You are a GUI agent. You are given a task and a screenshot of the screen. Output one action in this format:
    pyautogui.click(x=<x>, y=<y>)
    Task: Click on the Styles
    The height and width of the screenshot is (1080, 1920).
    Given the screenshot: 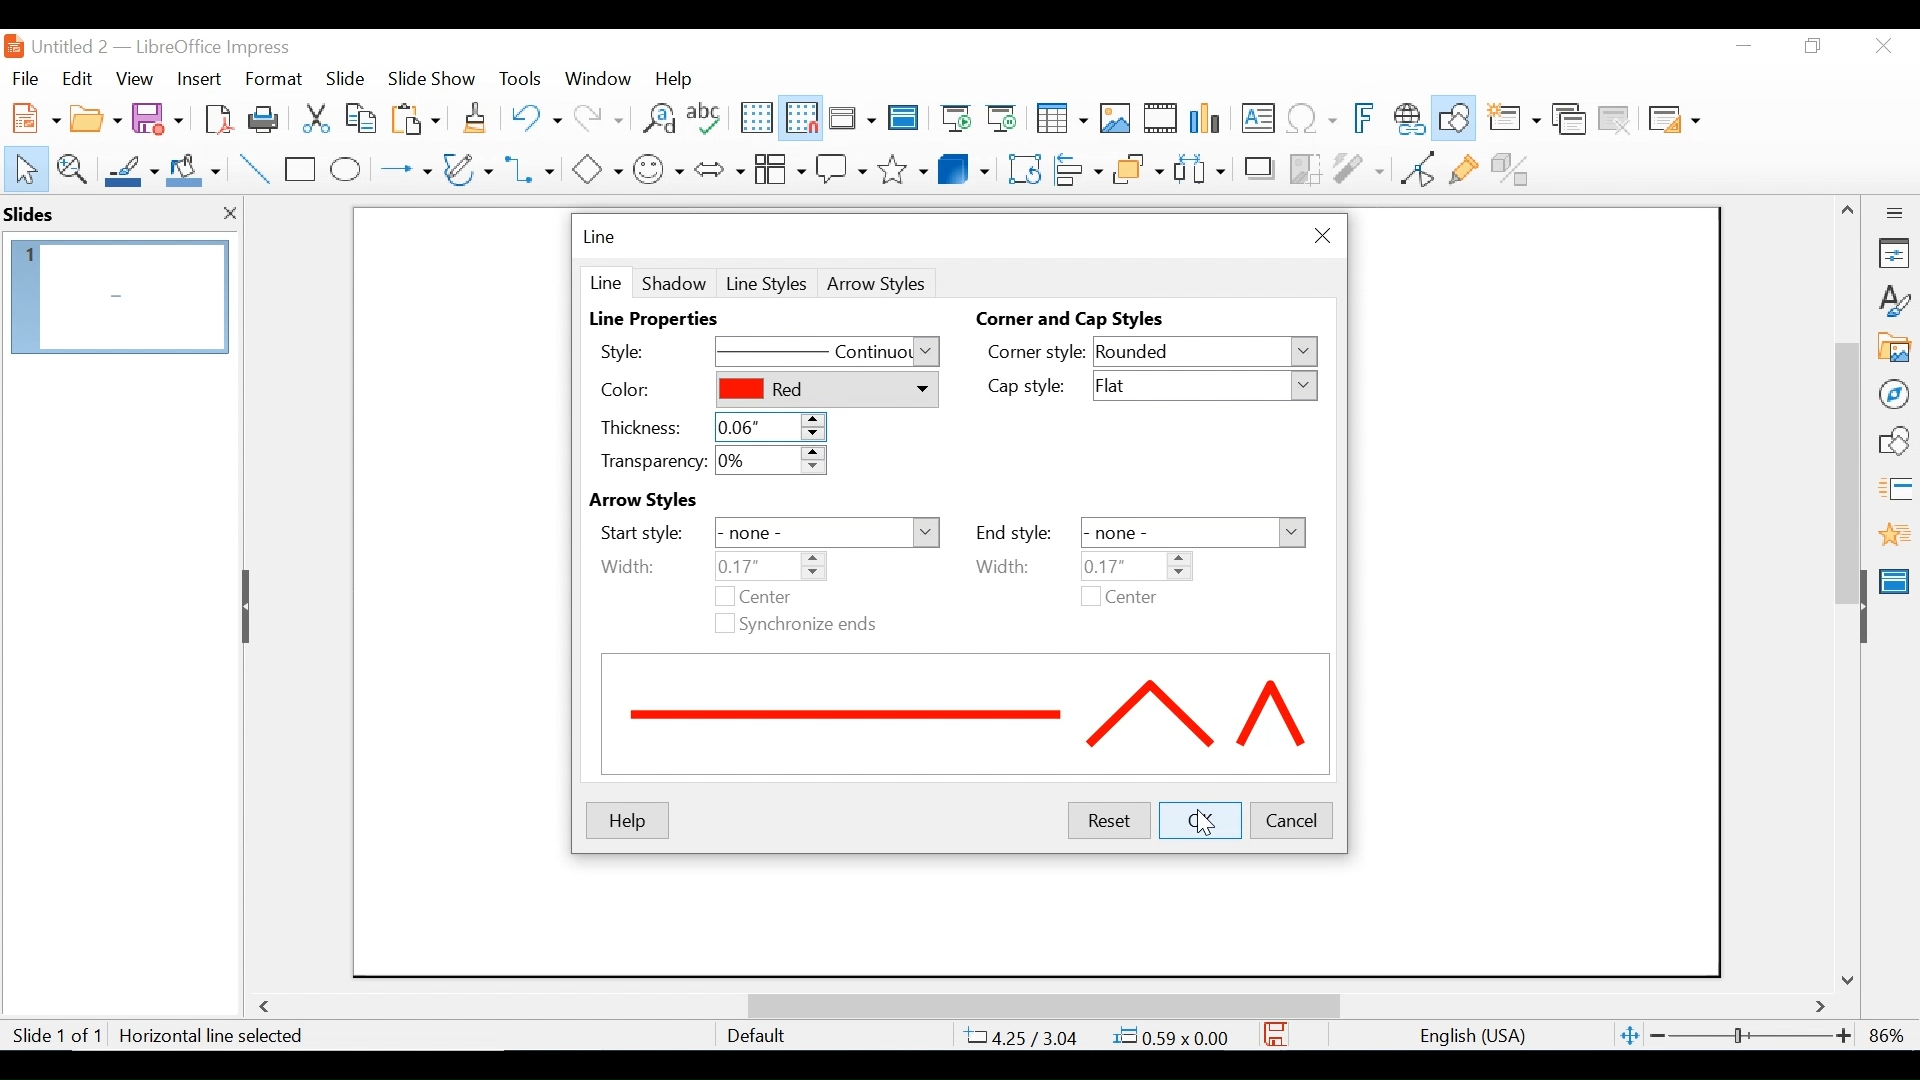 What is the action you would take?
    pyautogui.click(x=1895, y=302)
    